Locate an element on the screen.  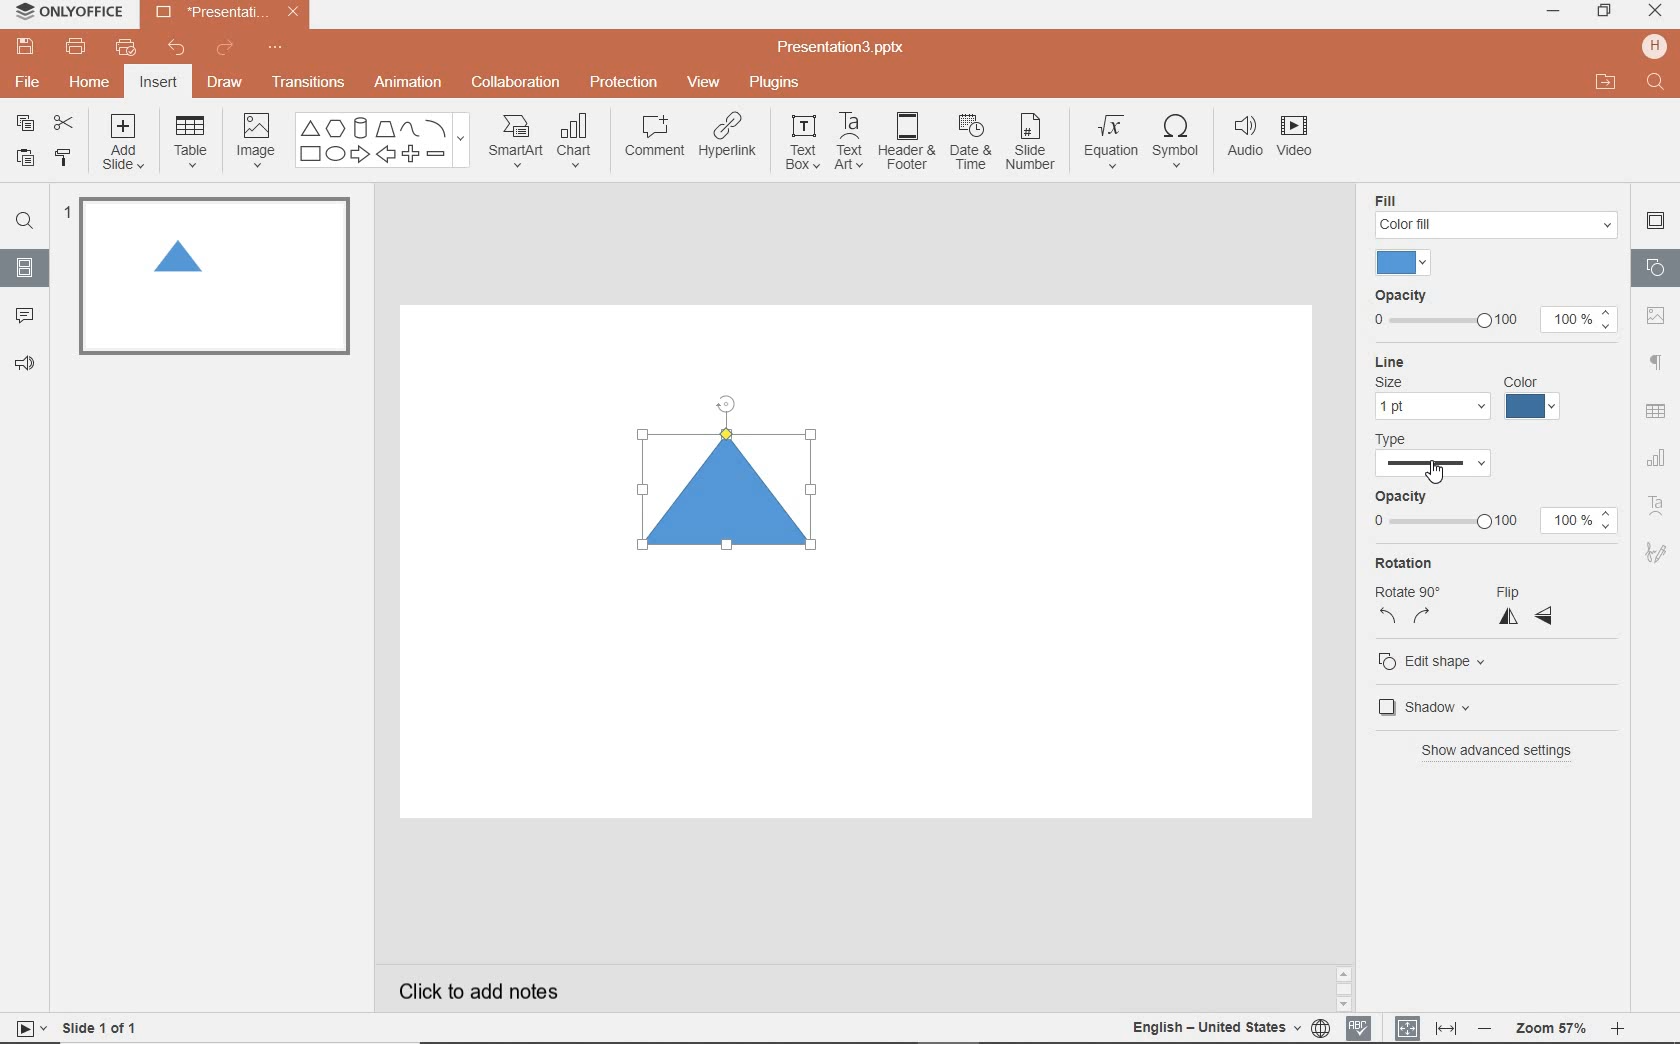
CUSTOMIZE QUICK ACCESS TOOLBAR is located at coordinates (275, 48).